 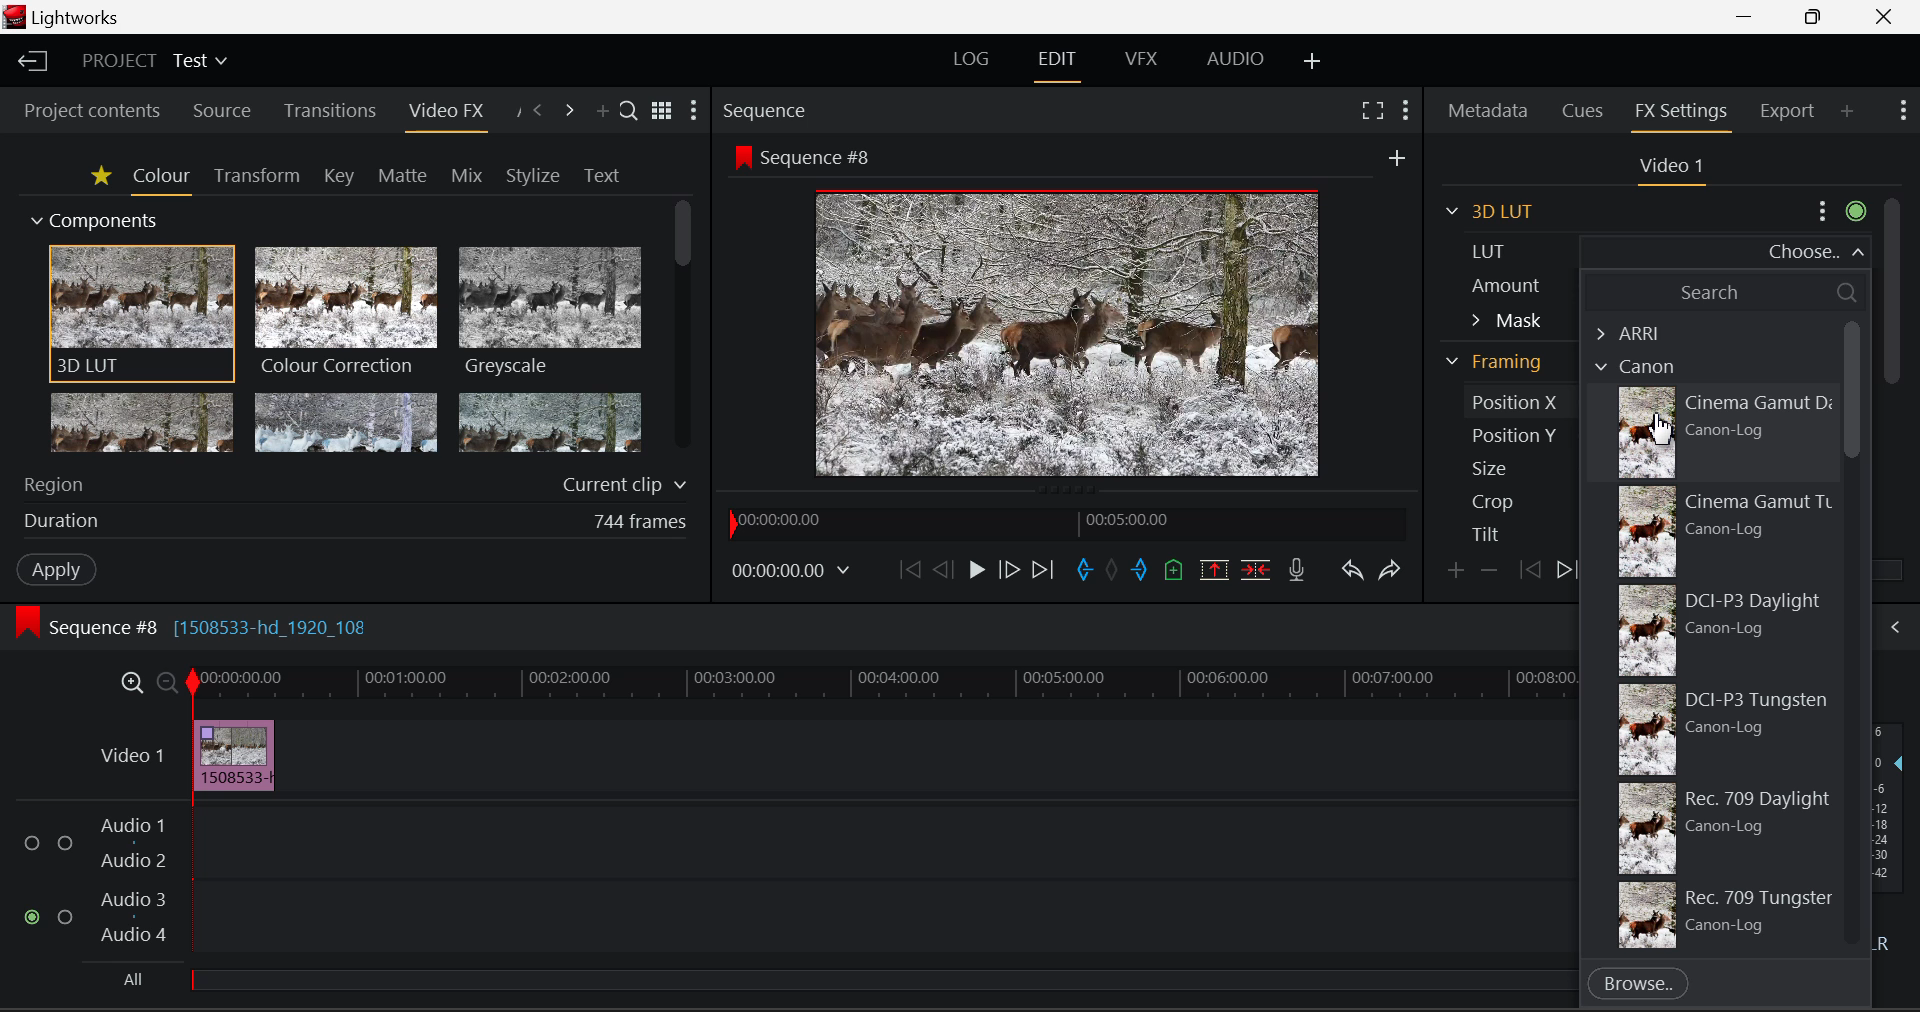 I want to click on Close, so click(x=1891, y=17).